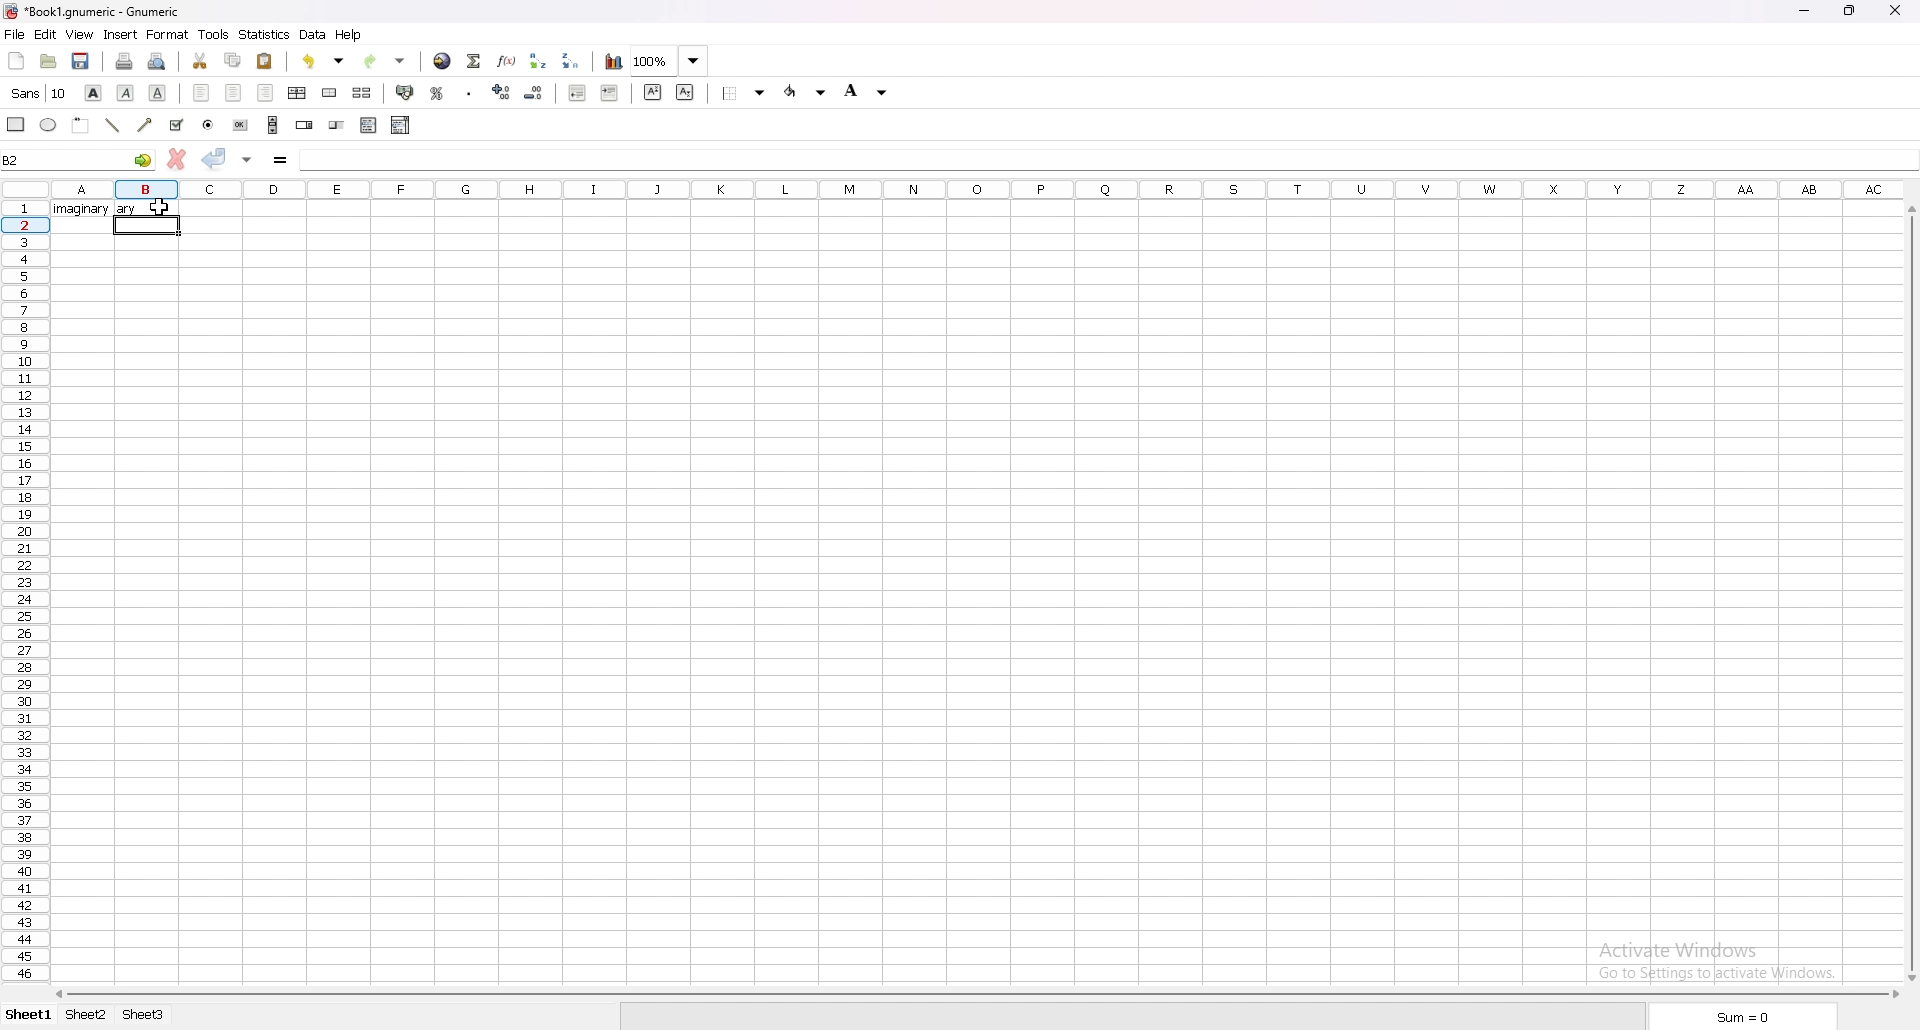  Describe the element at coordinates (744, 94) in the screenshot. I see `border` at that location.